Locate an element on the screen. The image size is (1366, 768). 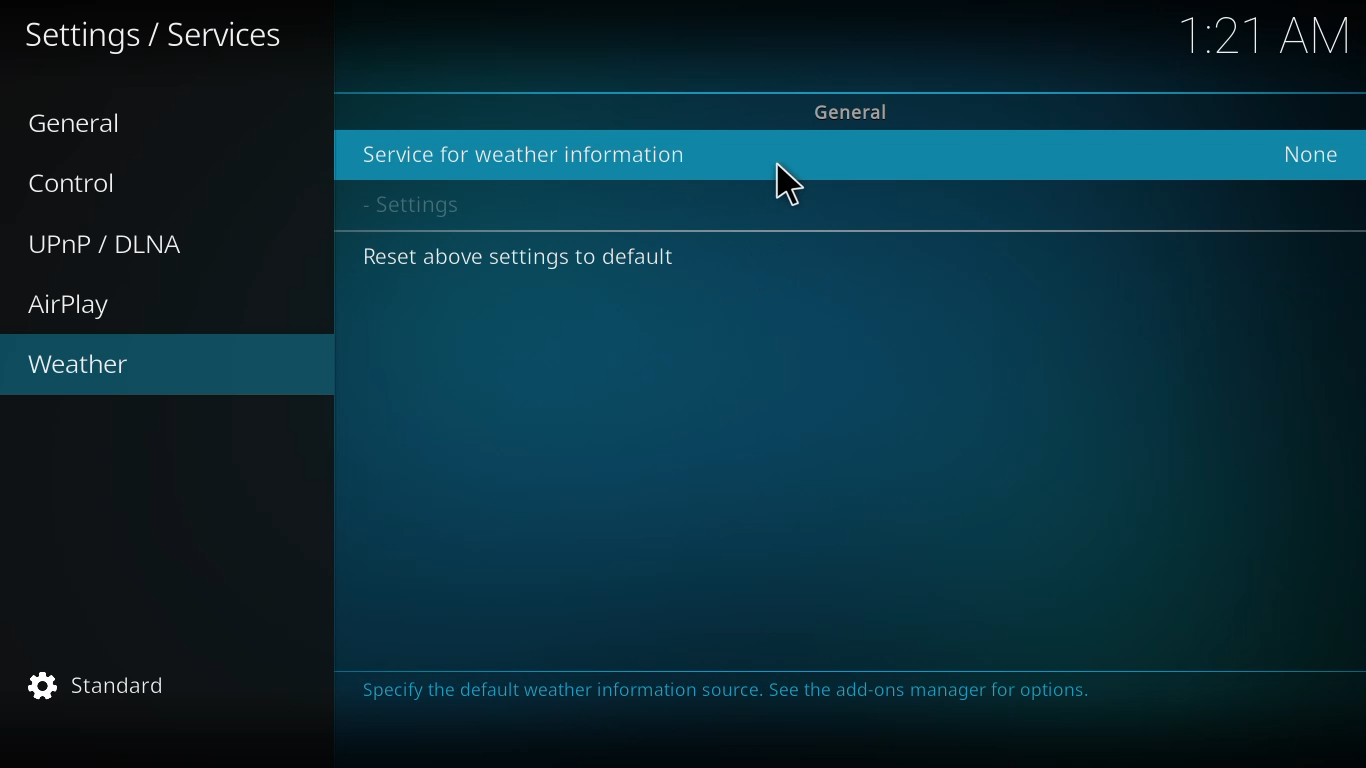
control is located at coordinates (83, 182).